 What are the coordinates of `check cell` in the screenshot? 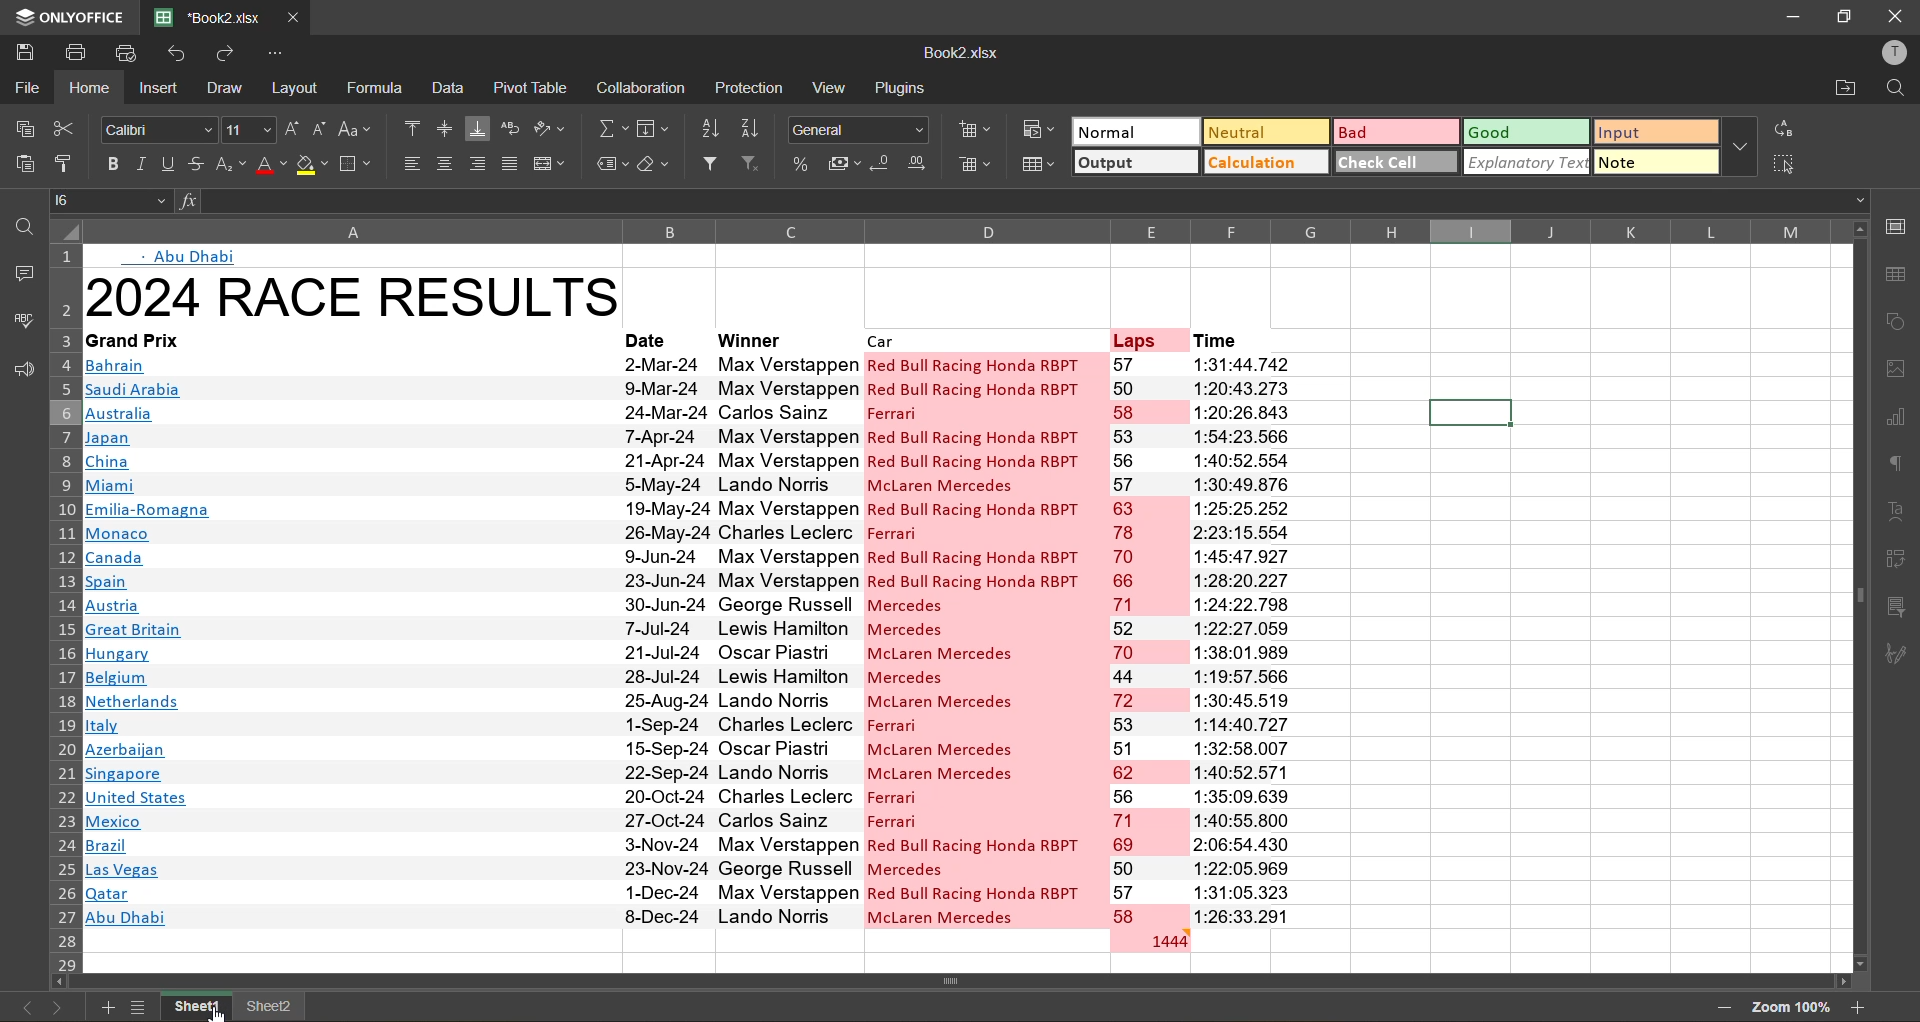 It's located at (1391, 161).